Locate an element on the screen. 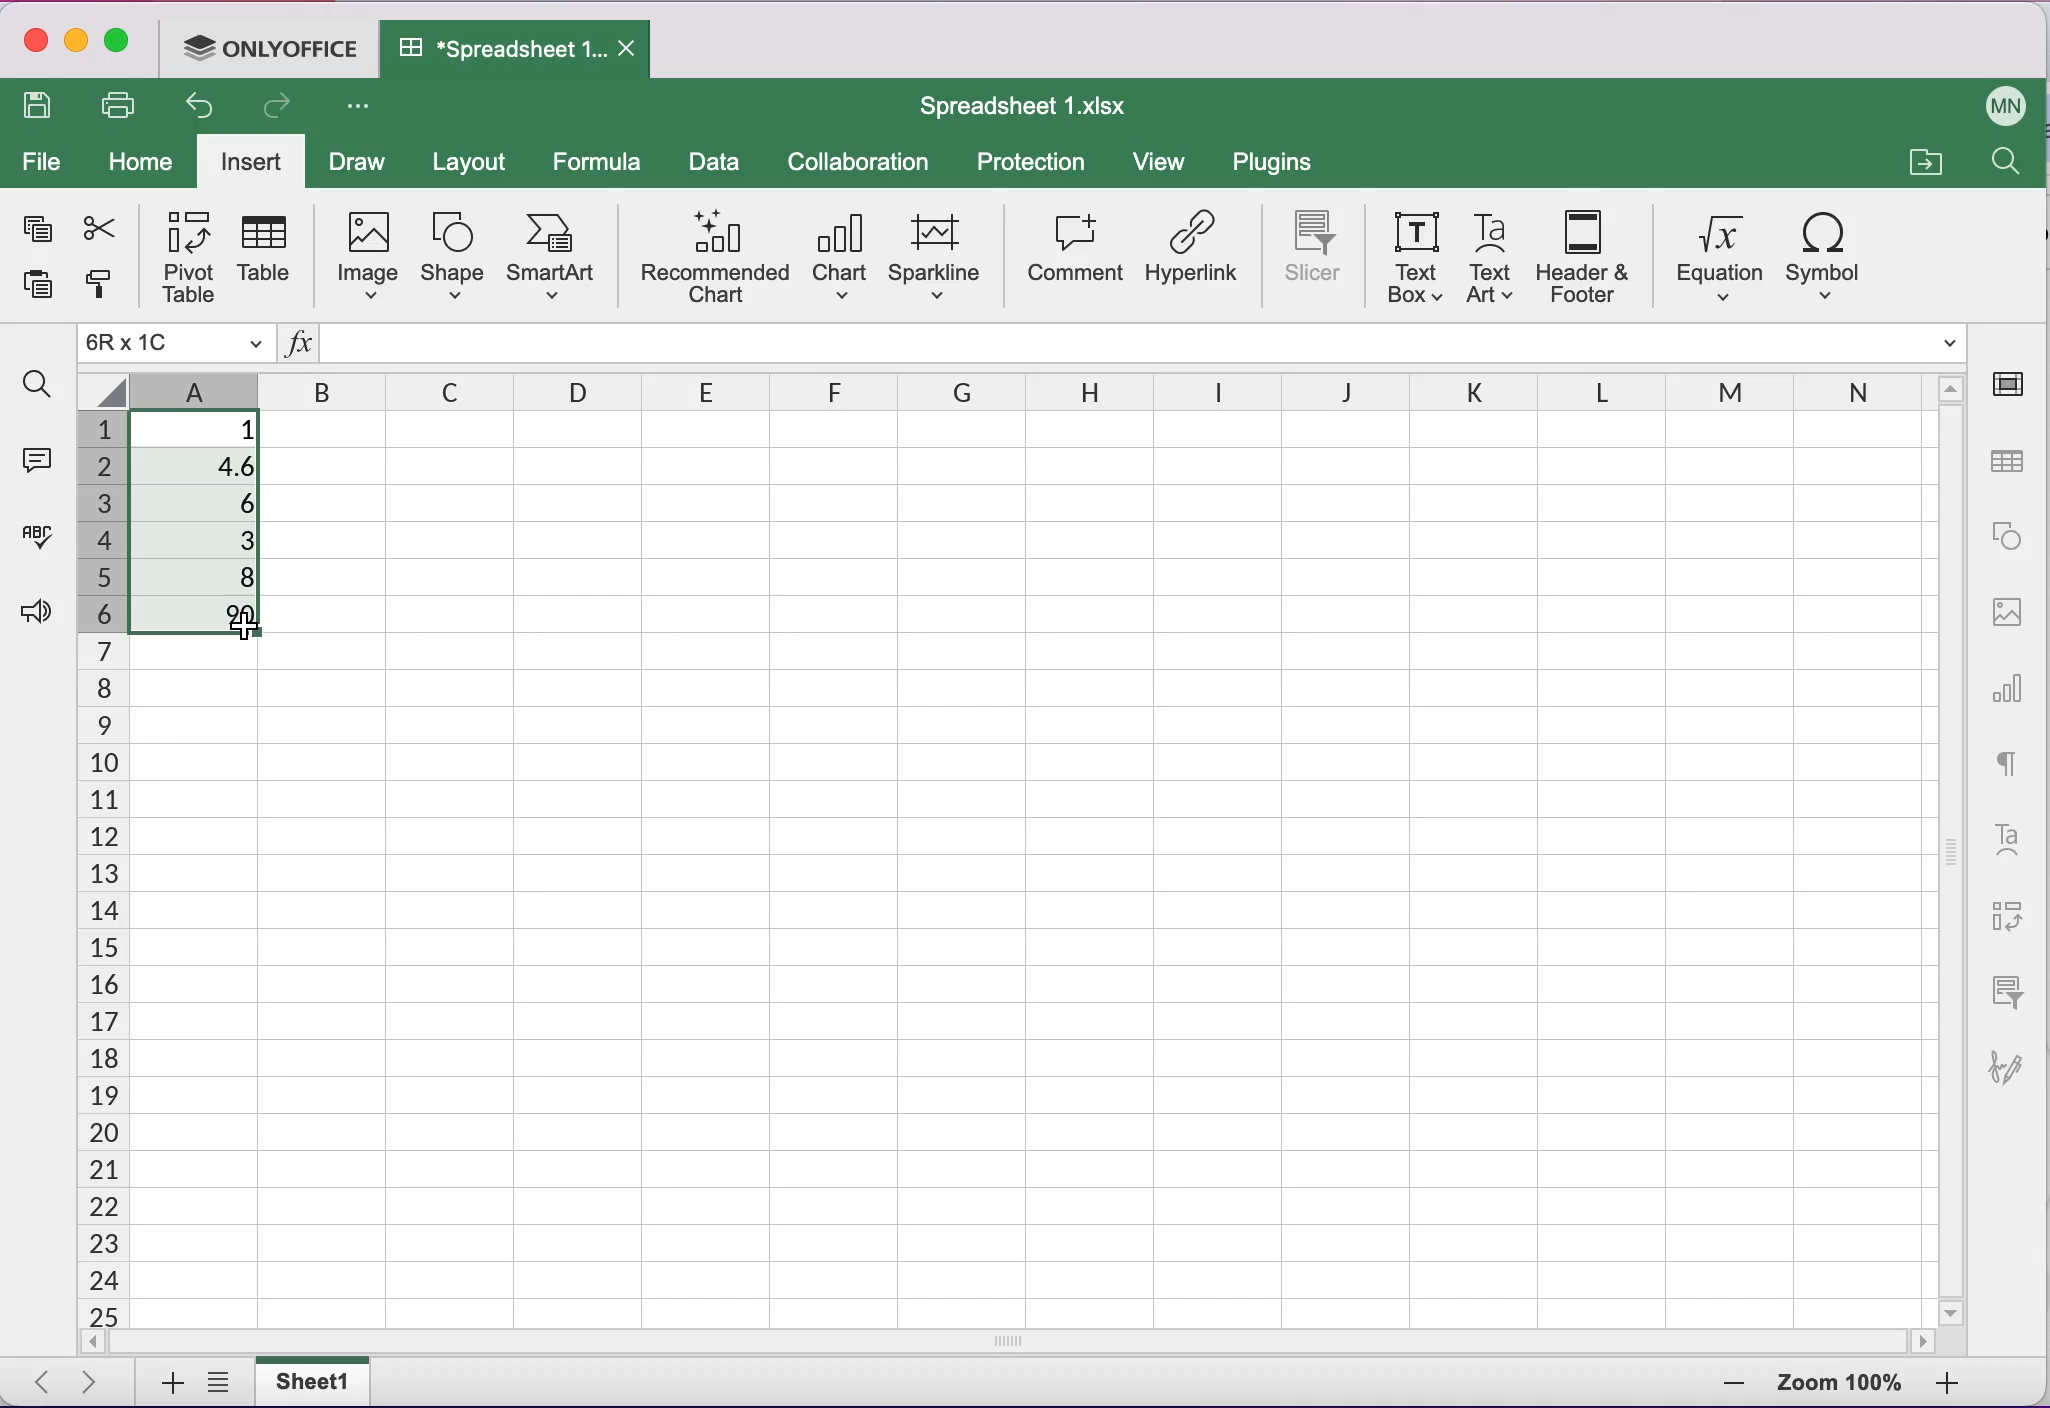  draw is located at coordinates (360, 161).